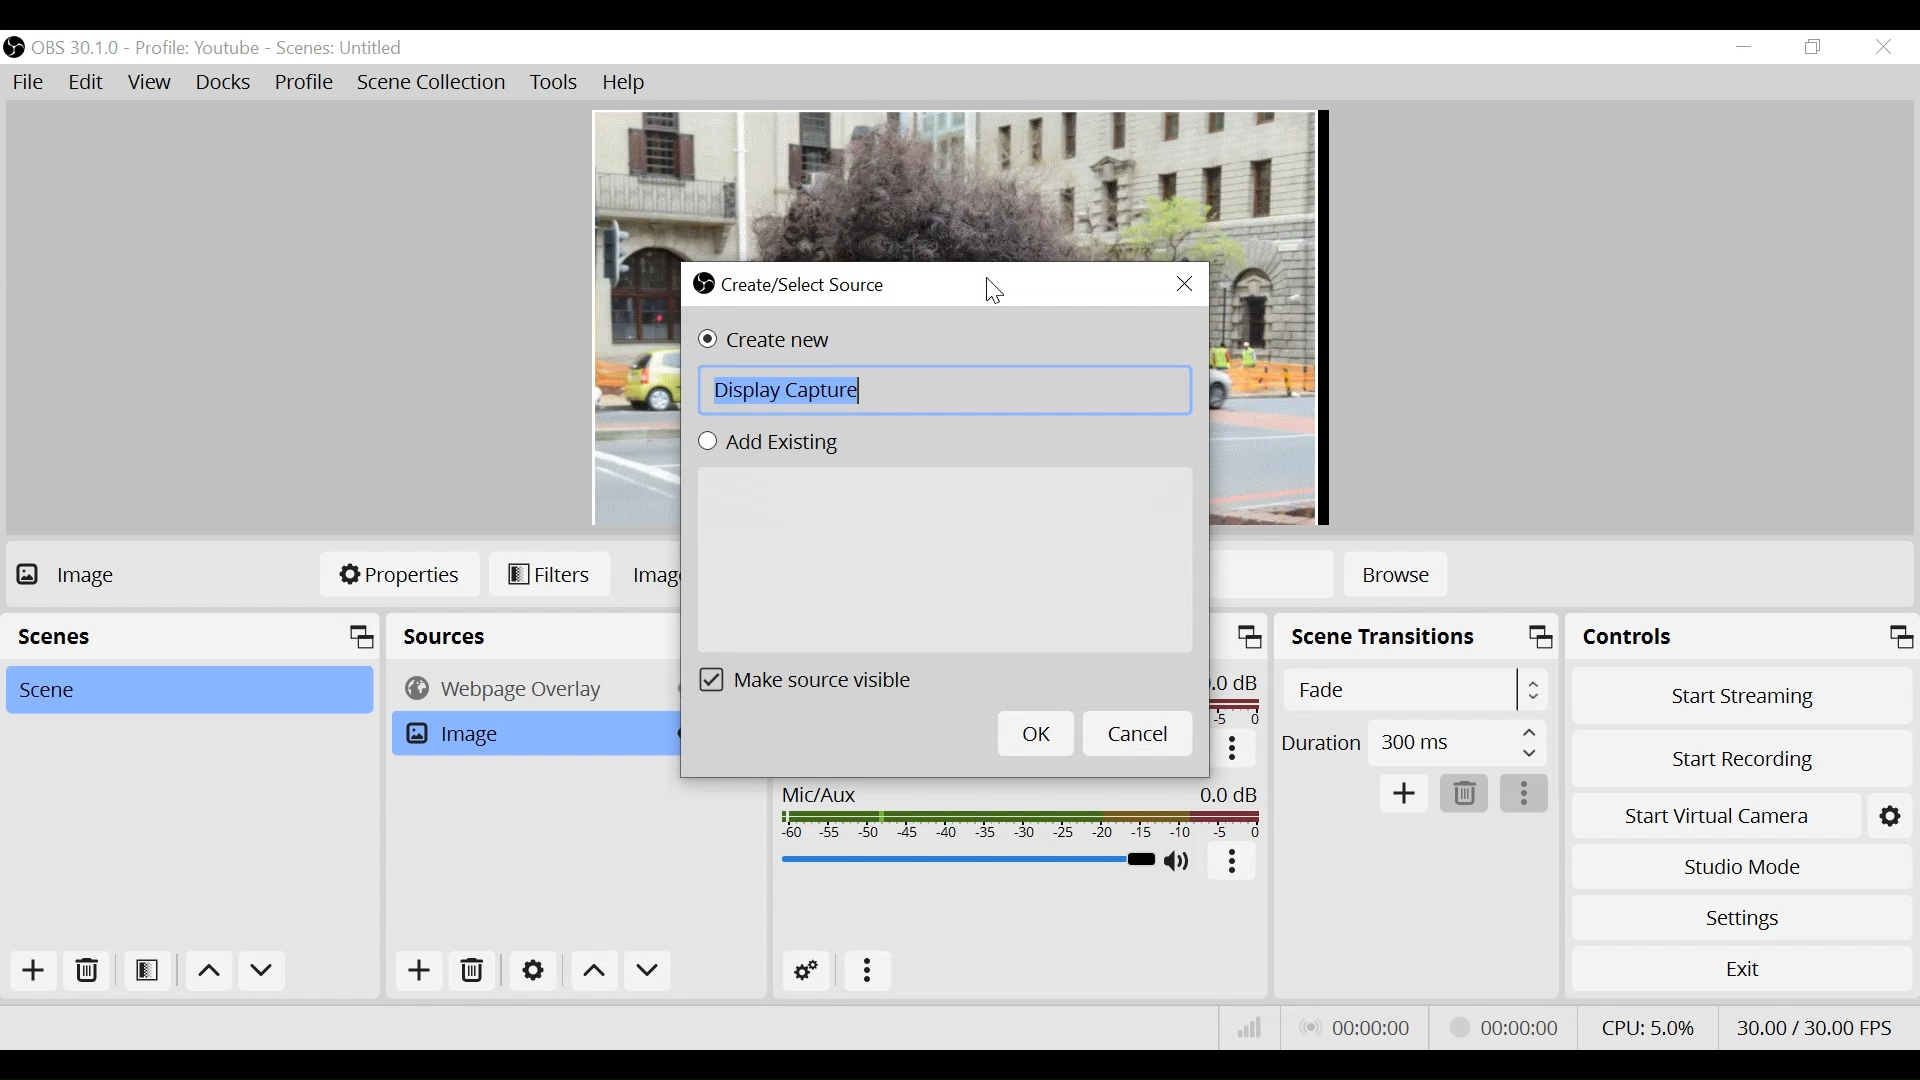  I want to click on OK, so click(1034, 735).